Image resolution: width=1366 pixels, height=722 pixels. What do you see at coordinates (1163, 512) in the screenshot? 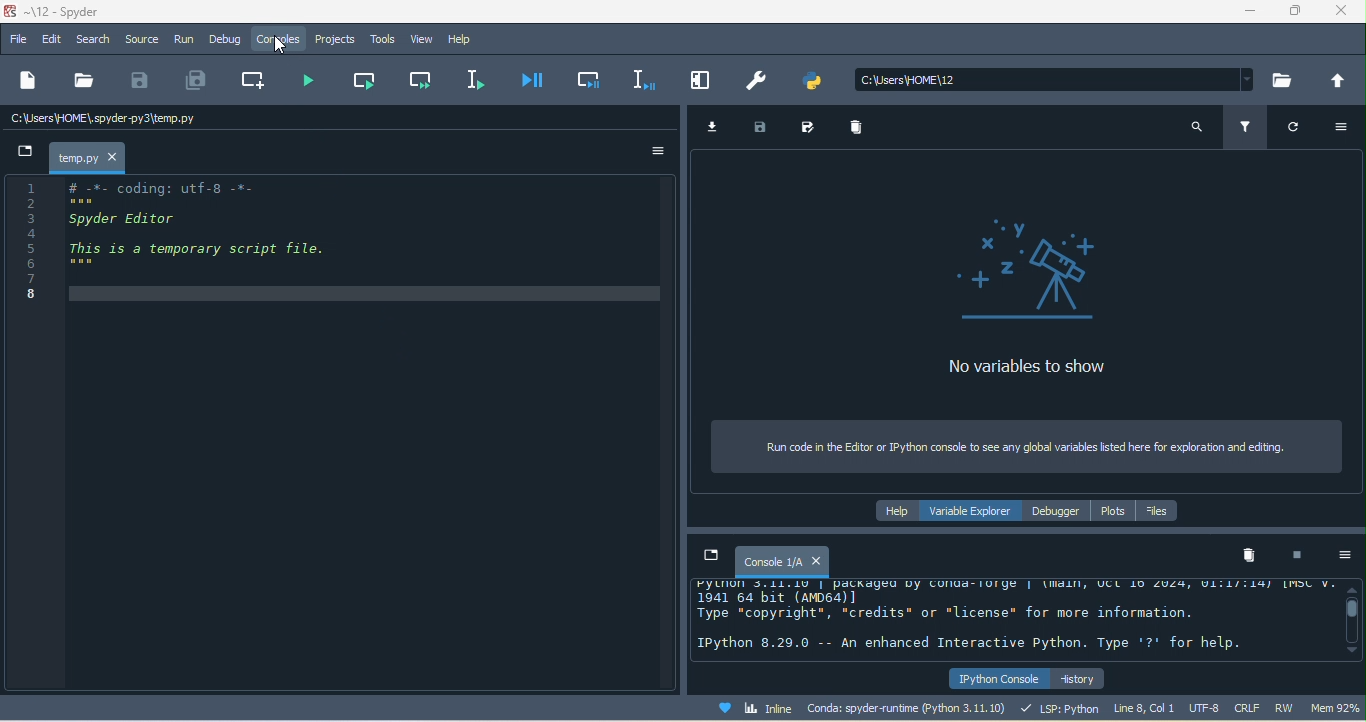
I see `files` at bounding box center [1163, 512].